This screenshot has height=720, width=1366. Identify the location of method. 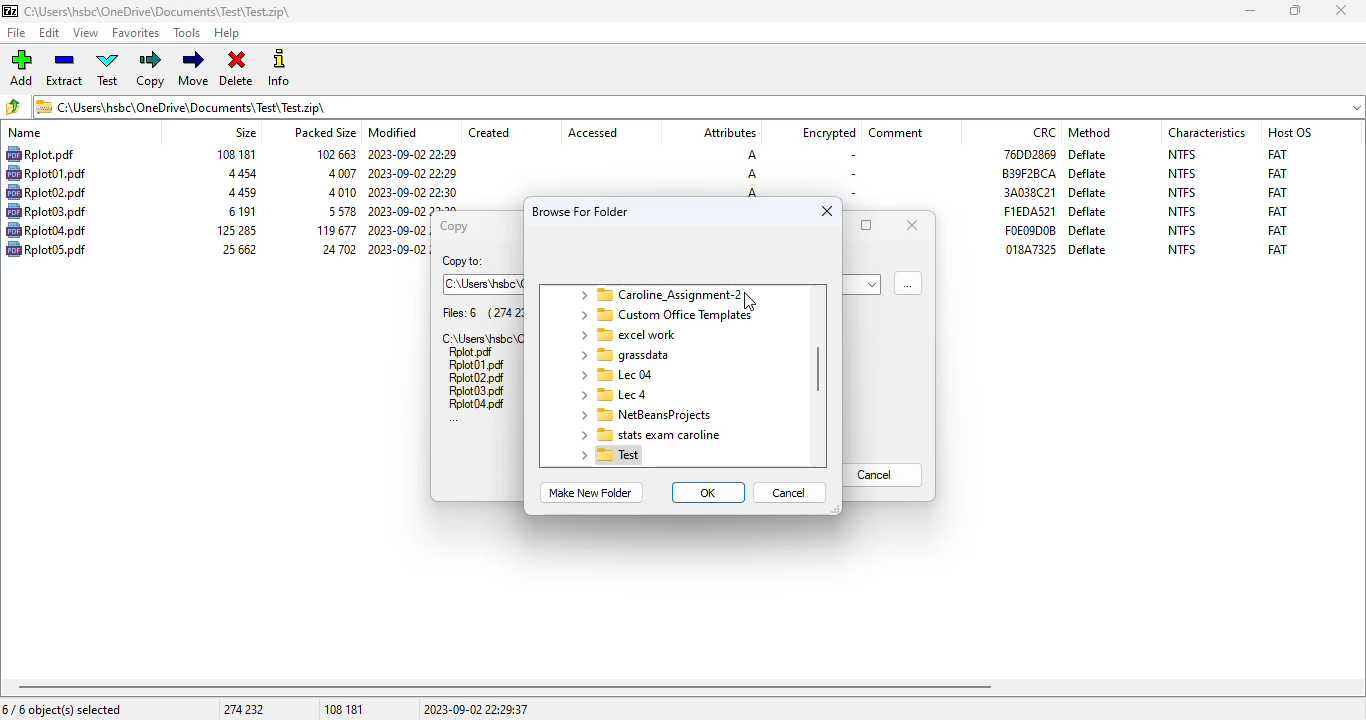
(1089, 132).